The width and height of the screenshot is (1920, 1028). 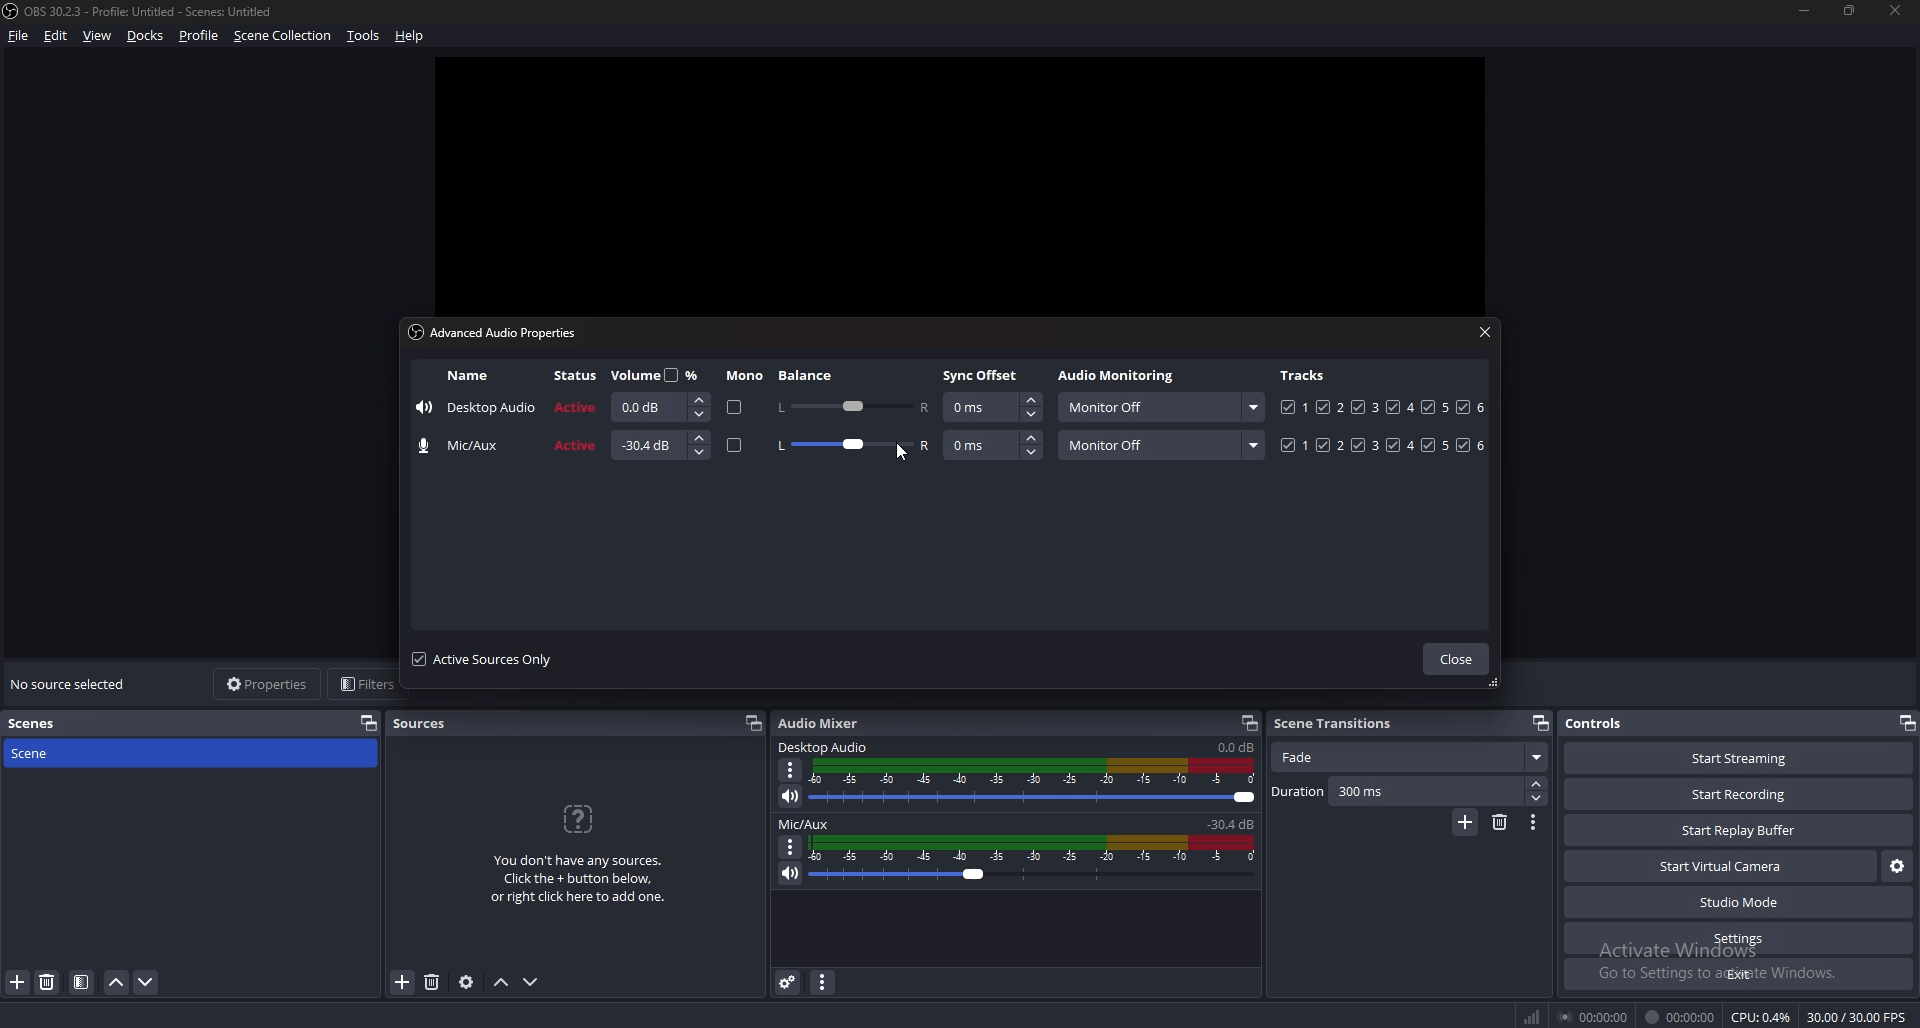 I want to click on properties, so click(x=271, y=684).